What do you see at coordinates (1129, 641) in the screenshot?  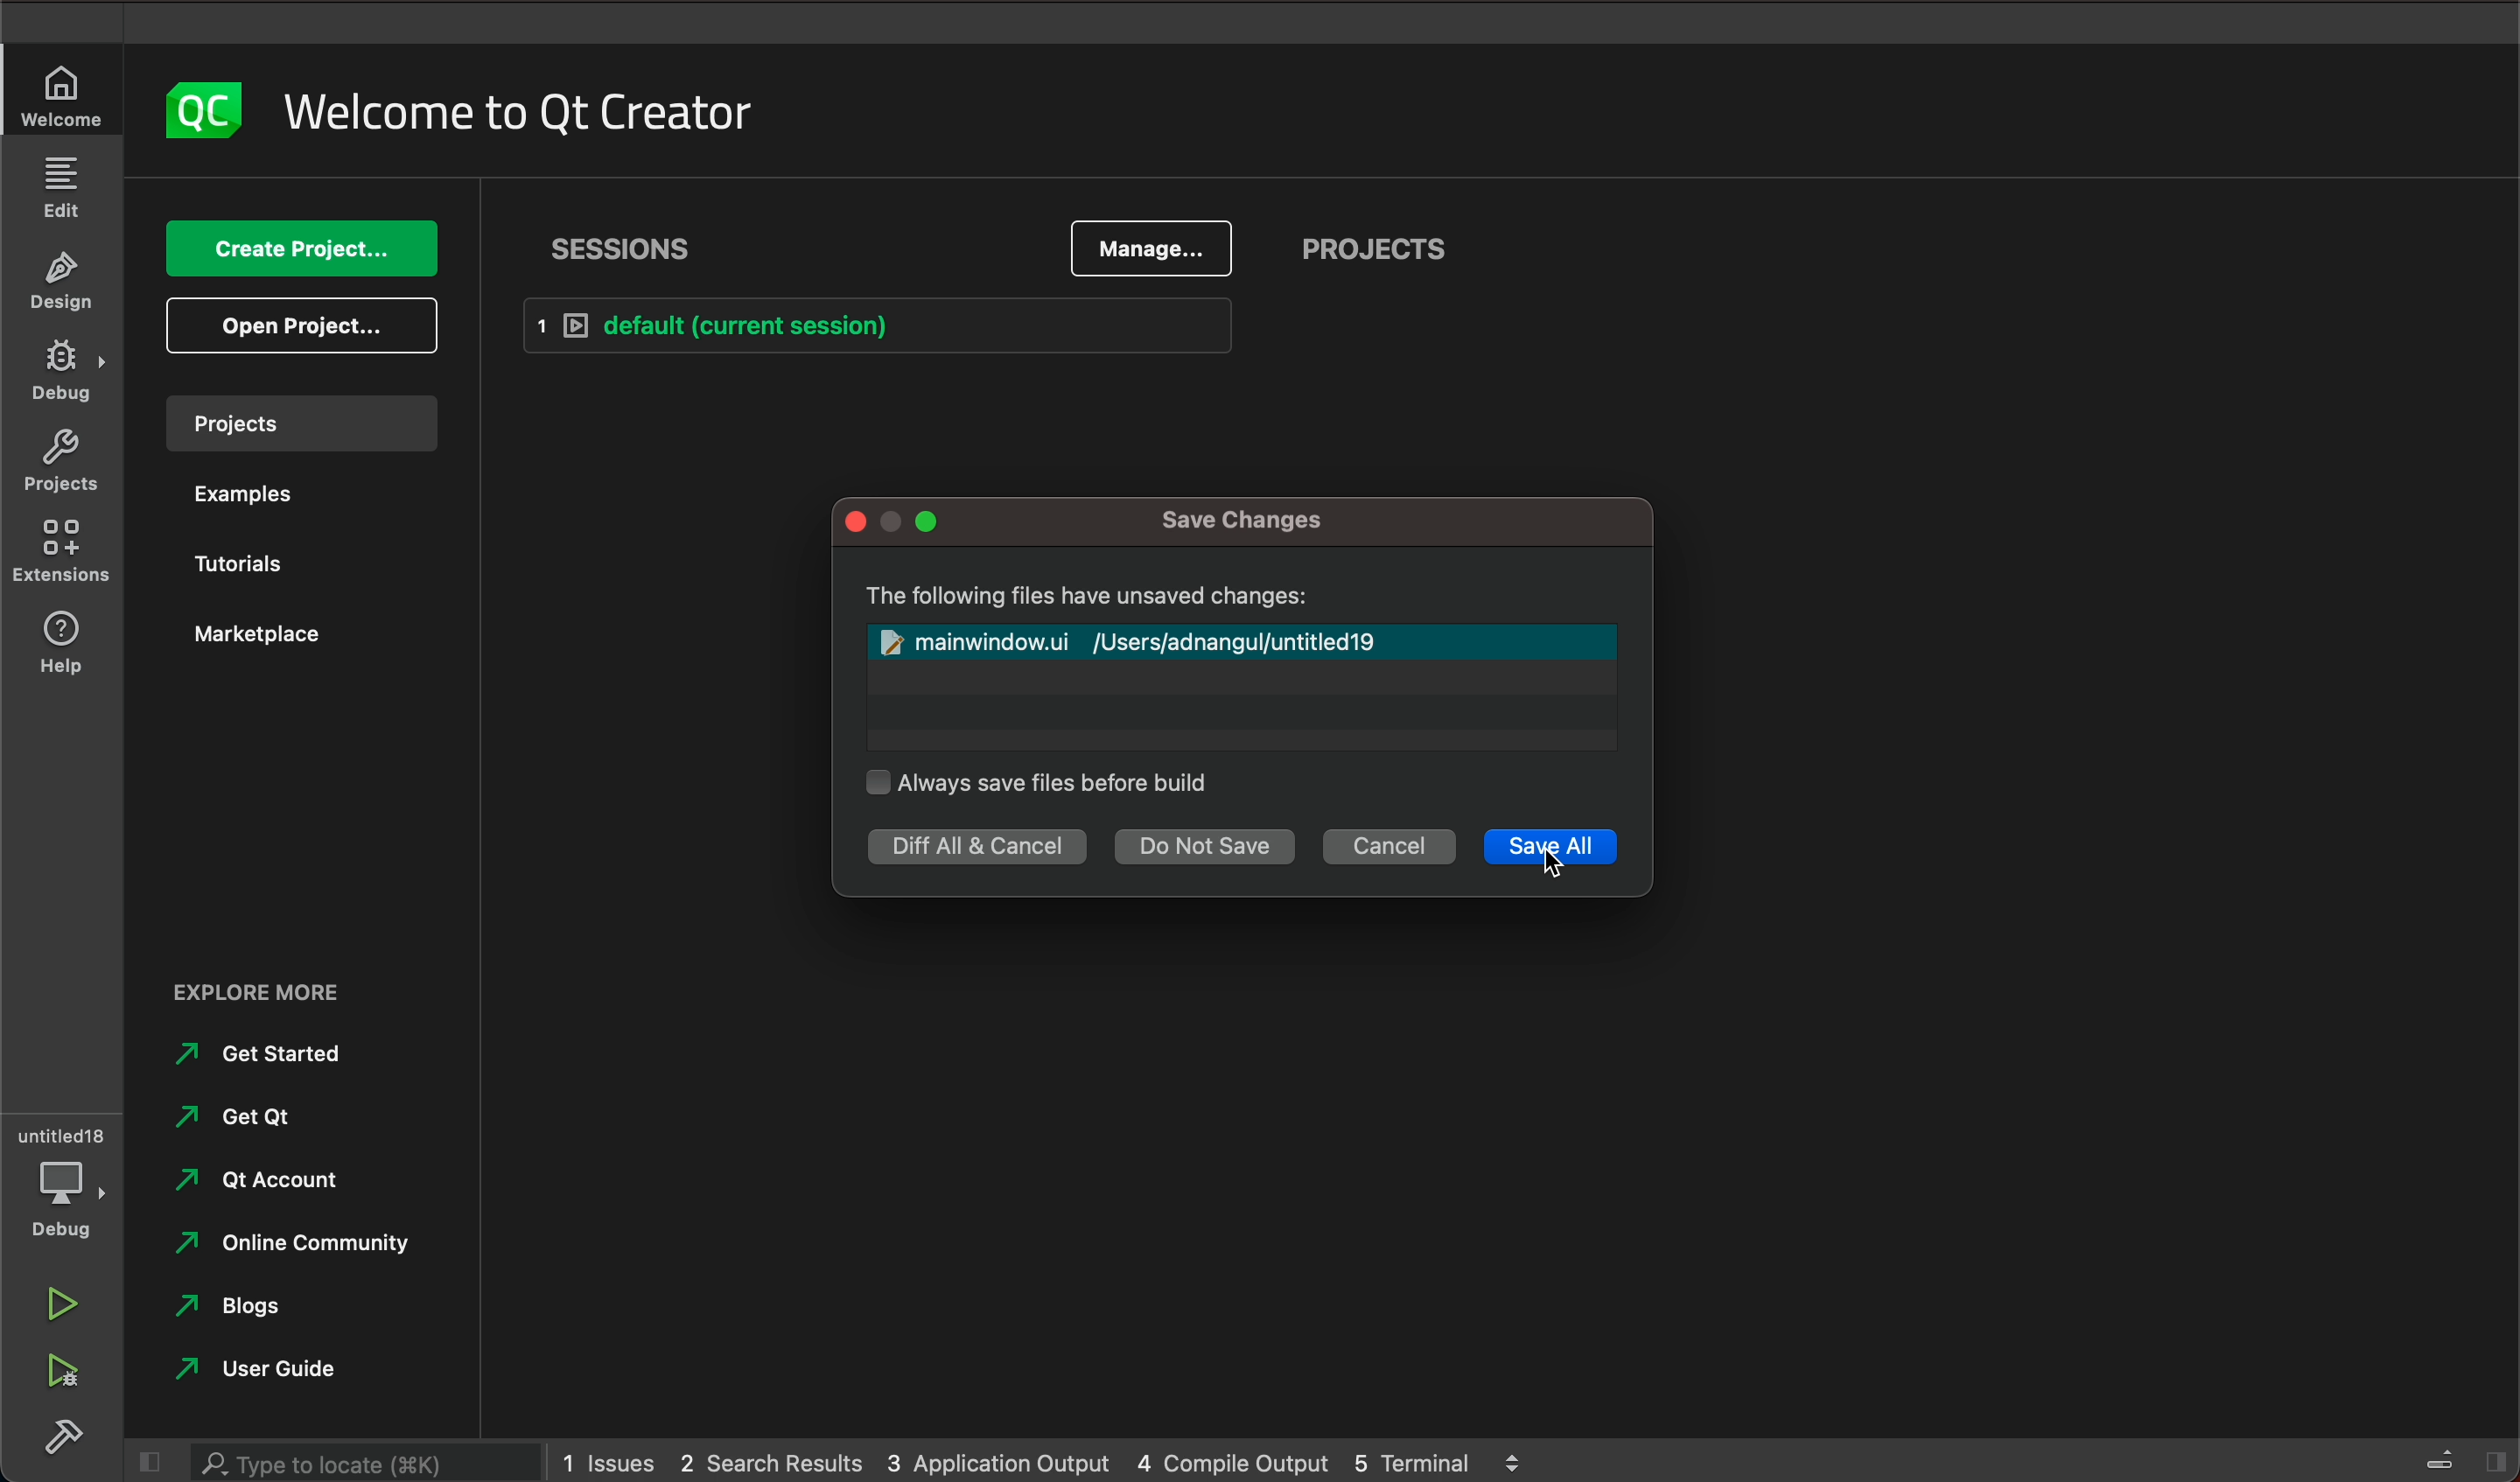 I see `mainwindow.ui  /Users/adnangul/untitled19` at bounding box center [1129, 641].